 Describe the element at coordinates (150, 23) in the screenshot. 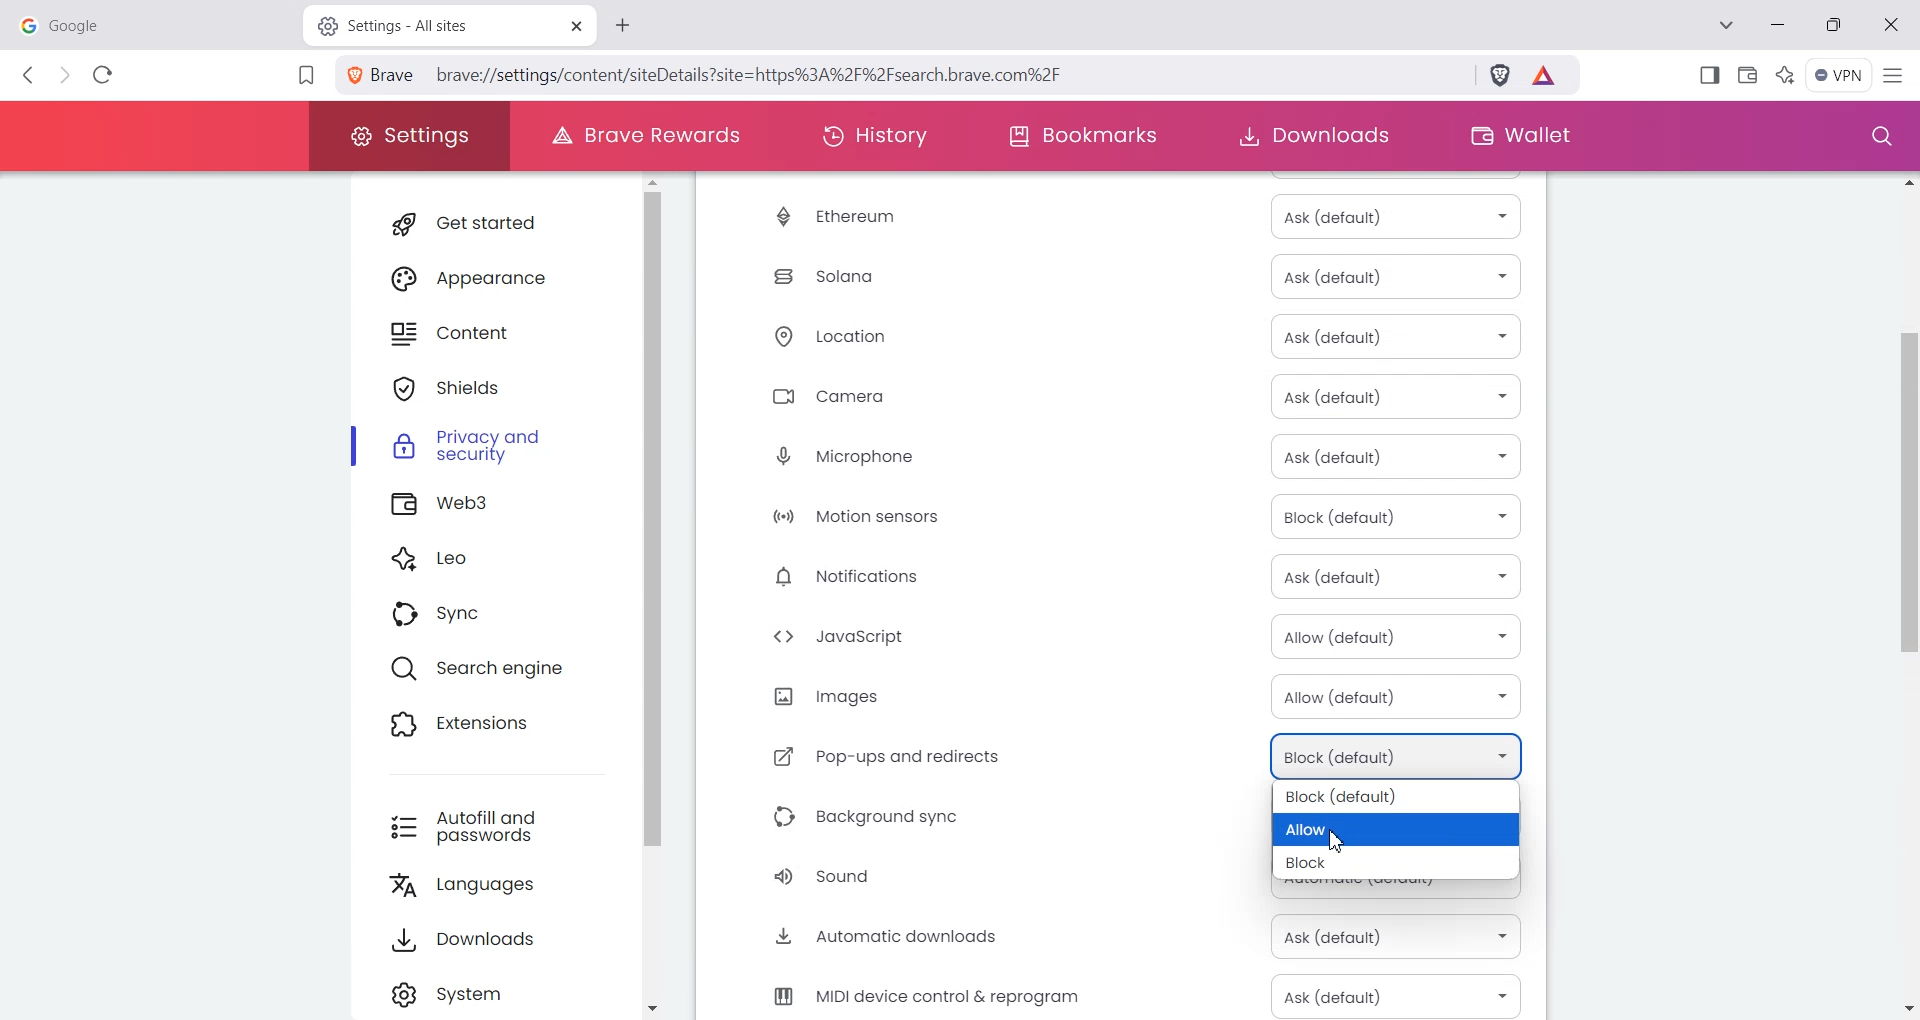

I see `google` at that location.